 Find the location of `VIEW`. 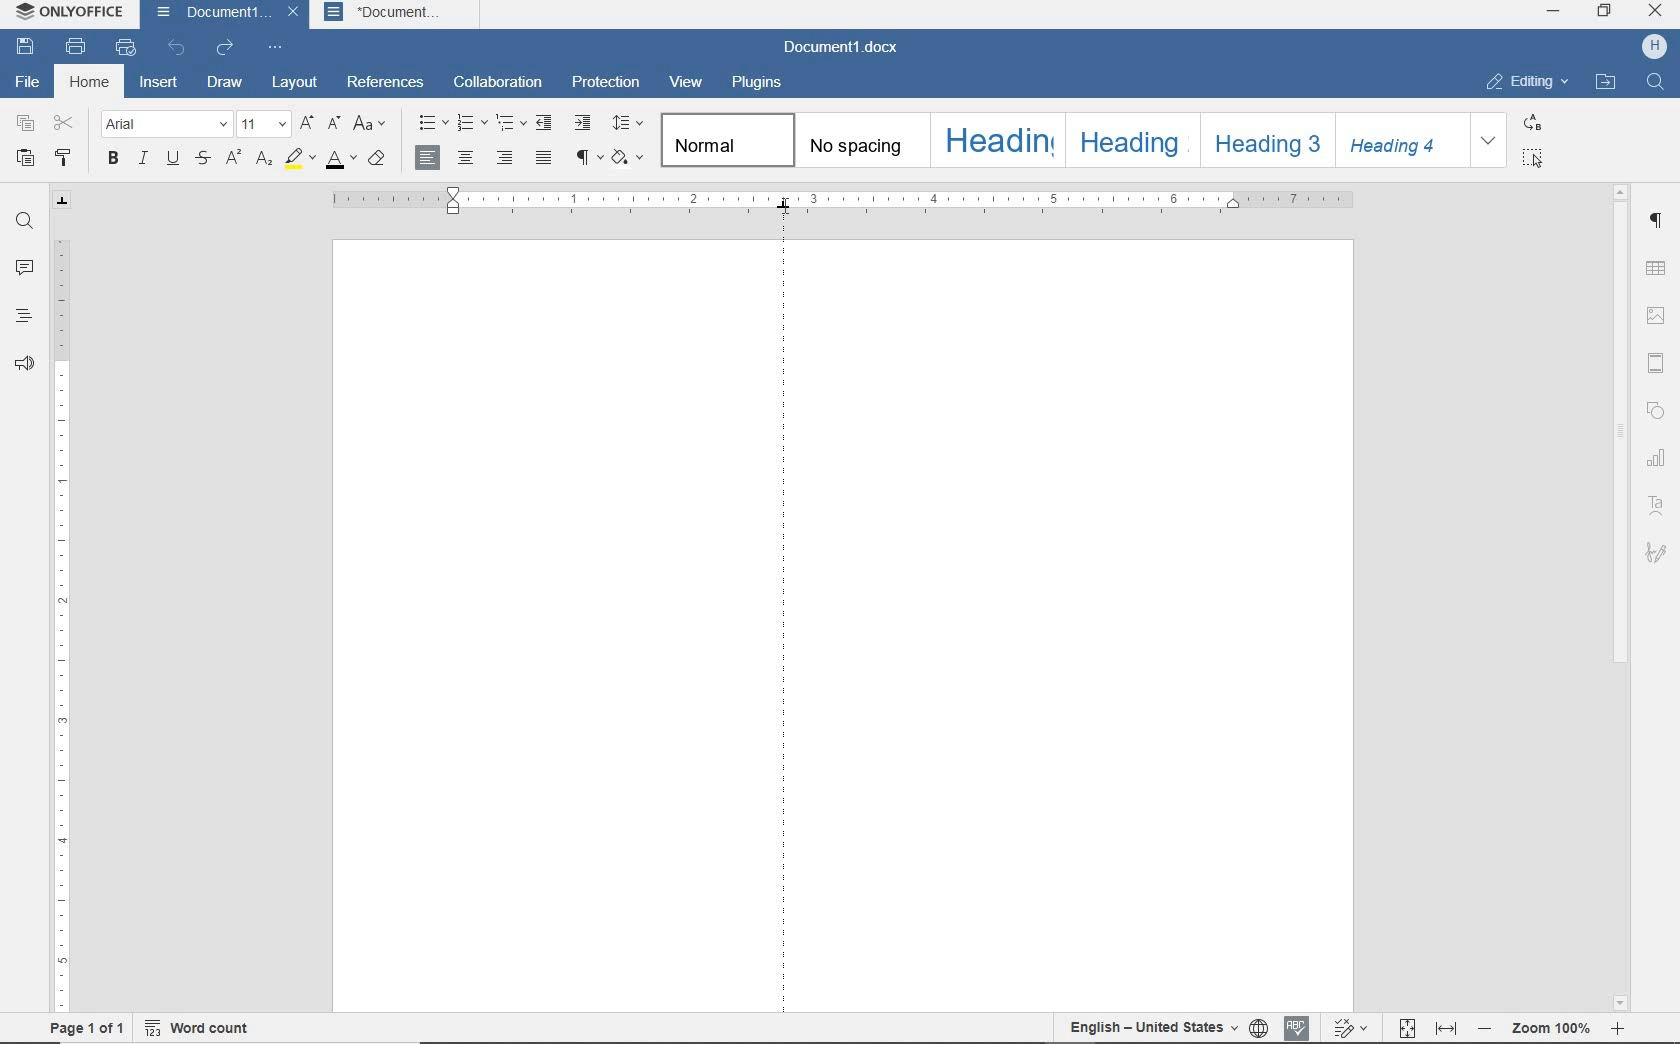

VIEW is located at coordinates (687, 83).